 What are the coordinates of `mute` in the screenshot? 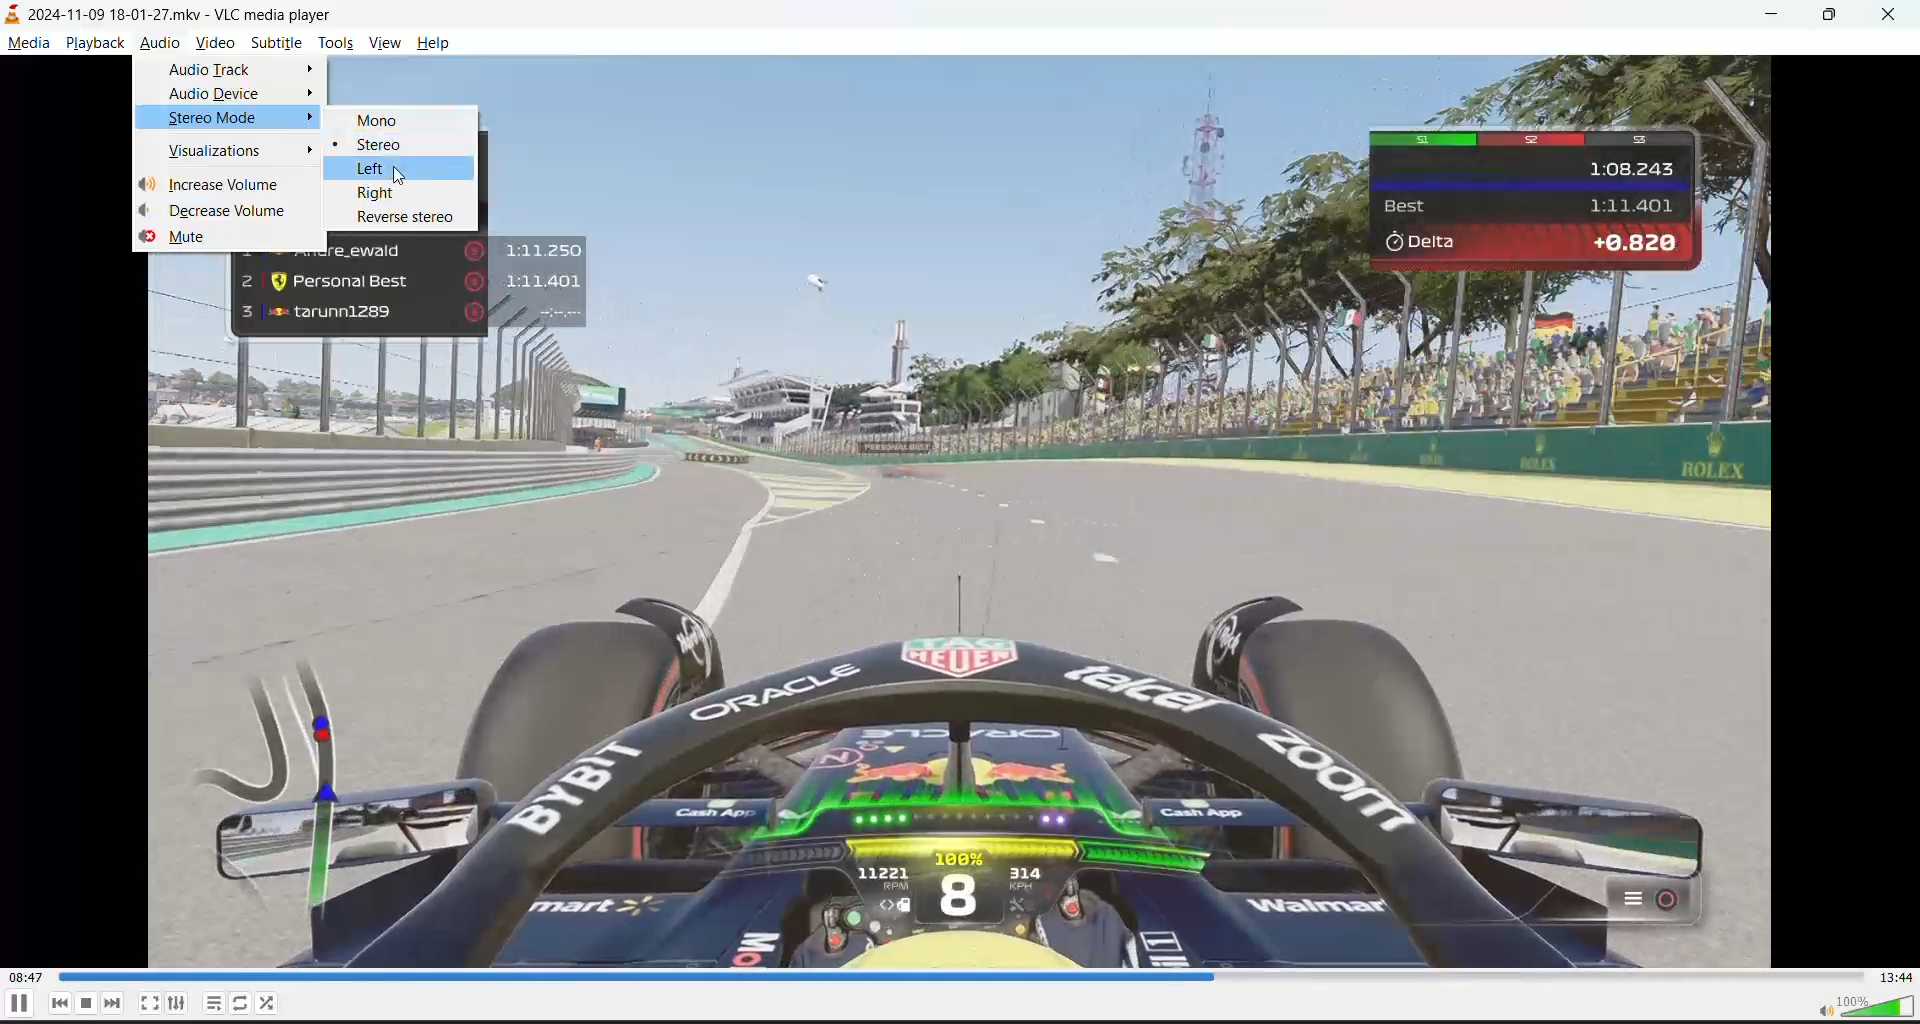 It's located at (192, 235).